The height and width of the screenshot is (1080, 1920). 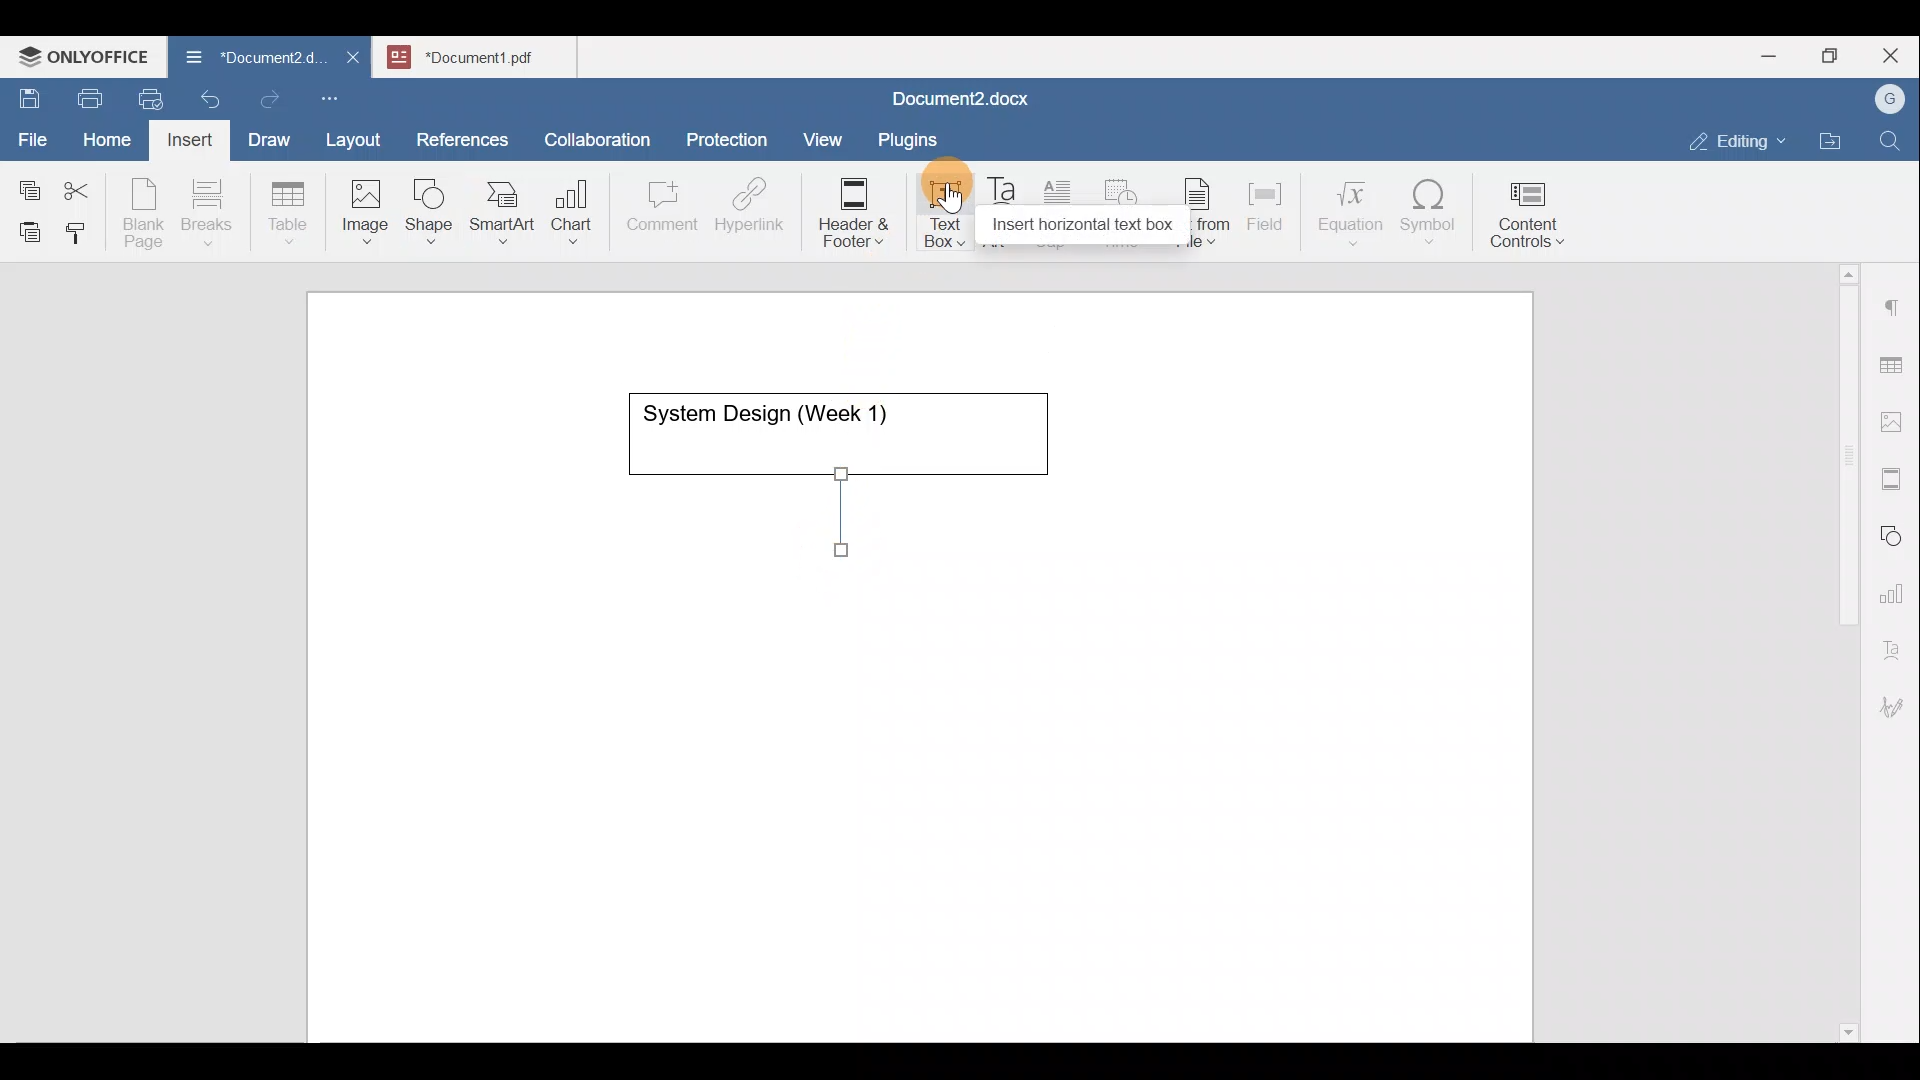 I want to click on Shape, so click(x=431, y=202).